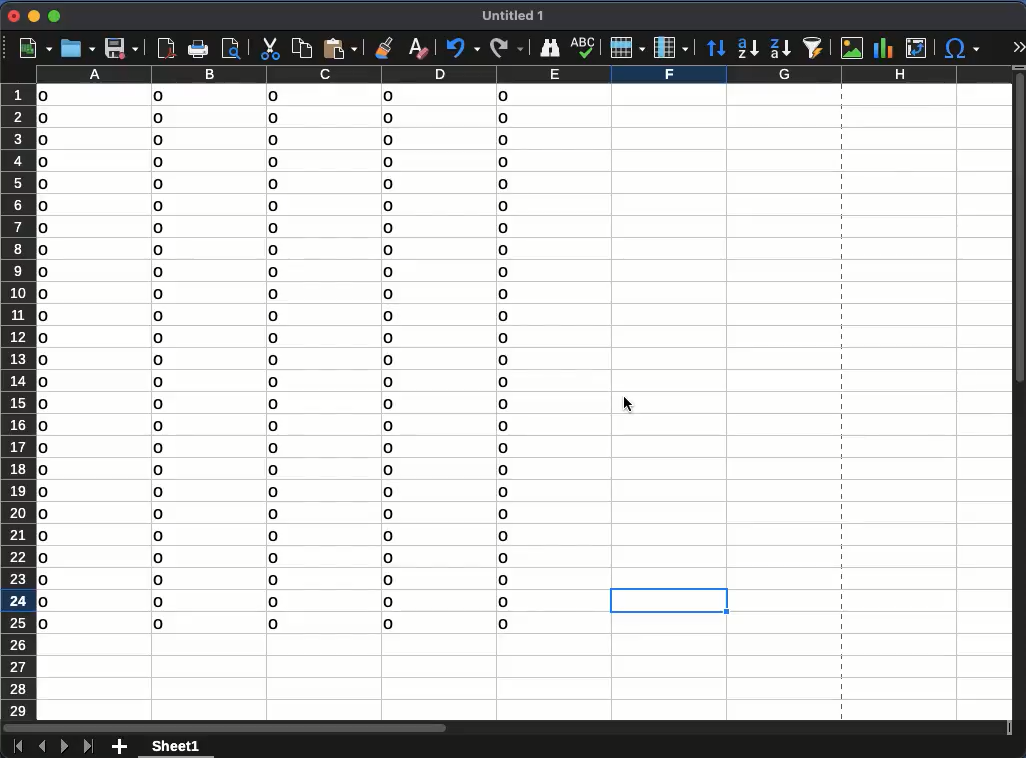 The image size is (1026, 758). Describe the element at coordinates (384, 47) in the screenshot. I see `clone formatting` at that location.